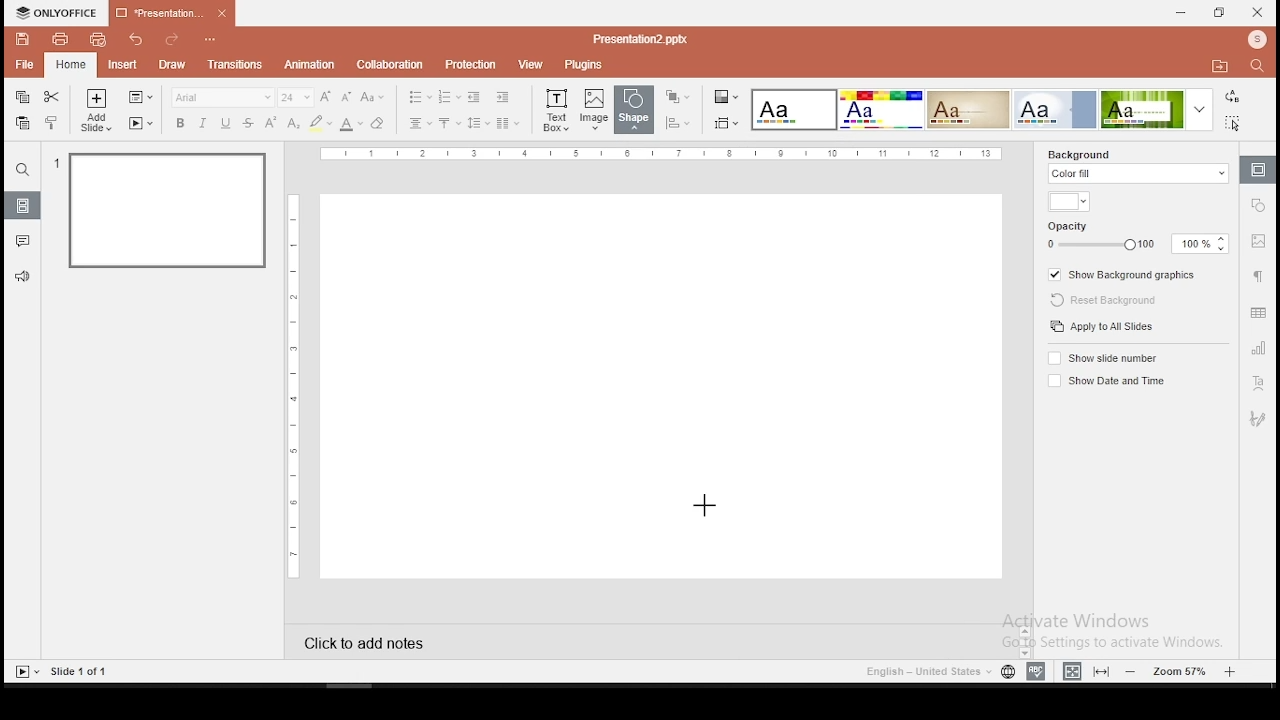  What do you see at coordinates (506, 122) in the screenshot?
I see `columns` at bounding box center [506, 122].